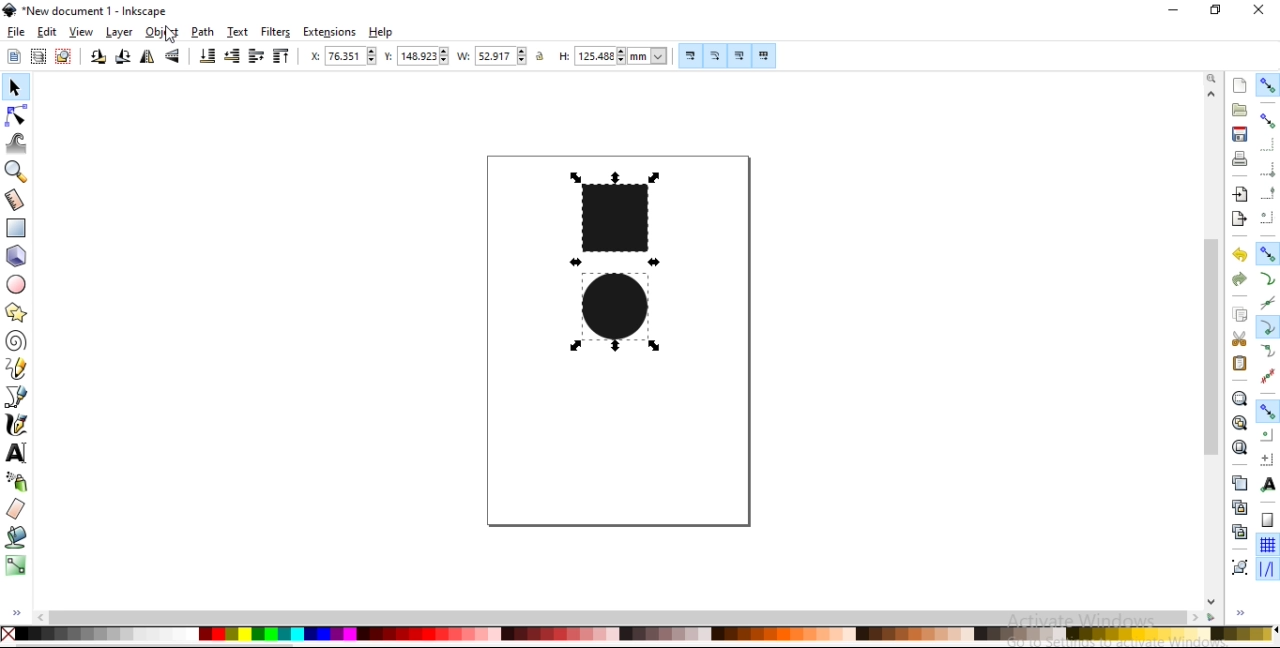  Describe the element at coordinates (162, 32) in the screenshot. I see `object` at that location.